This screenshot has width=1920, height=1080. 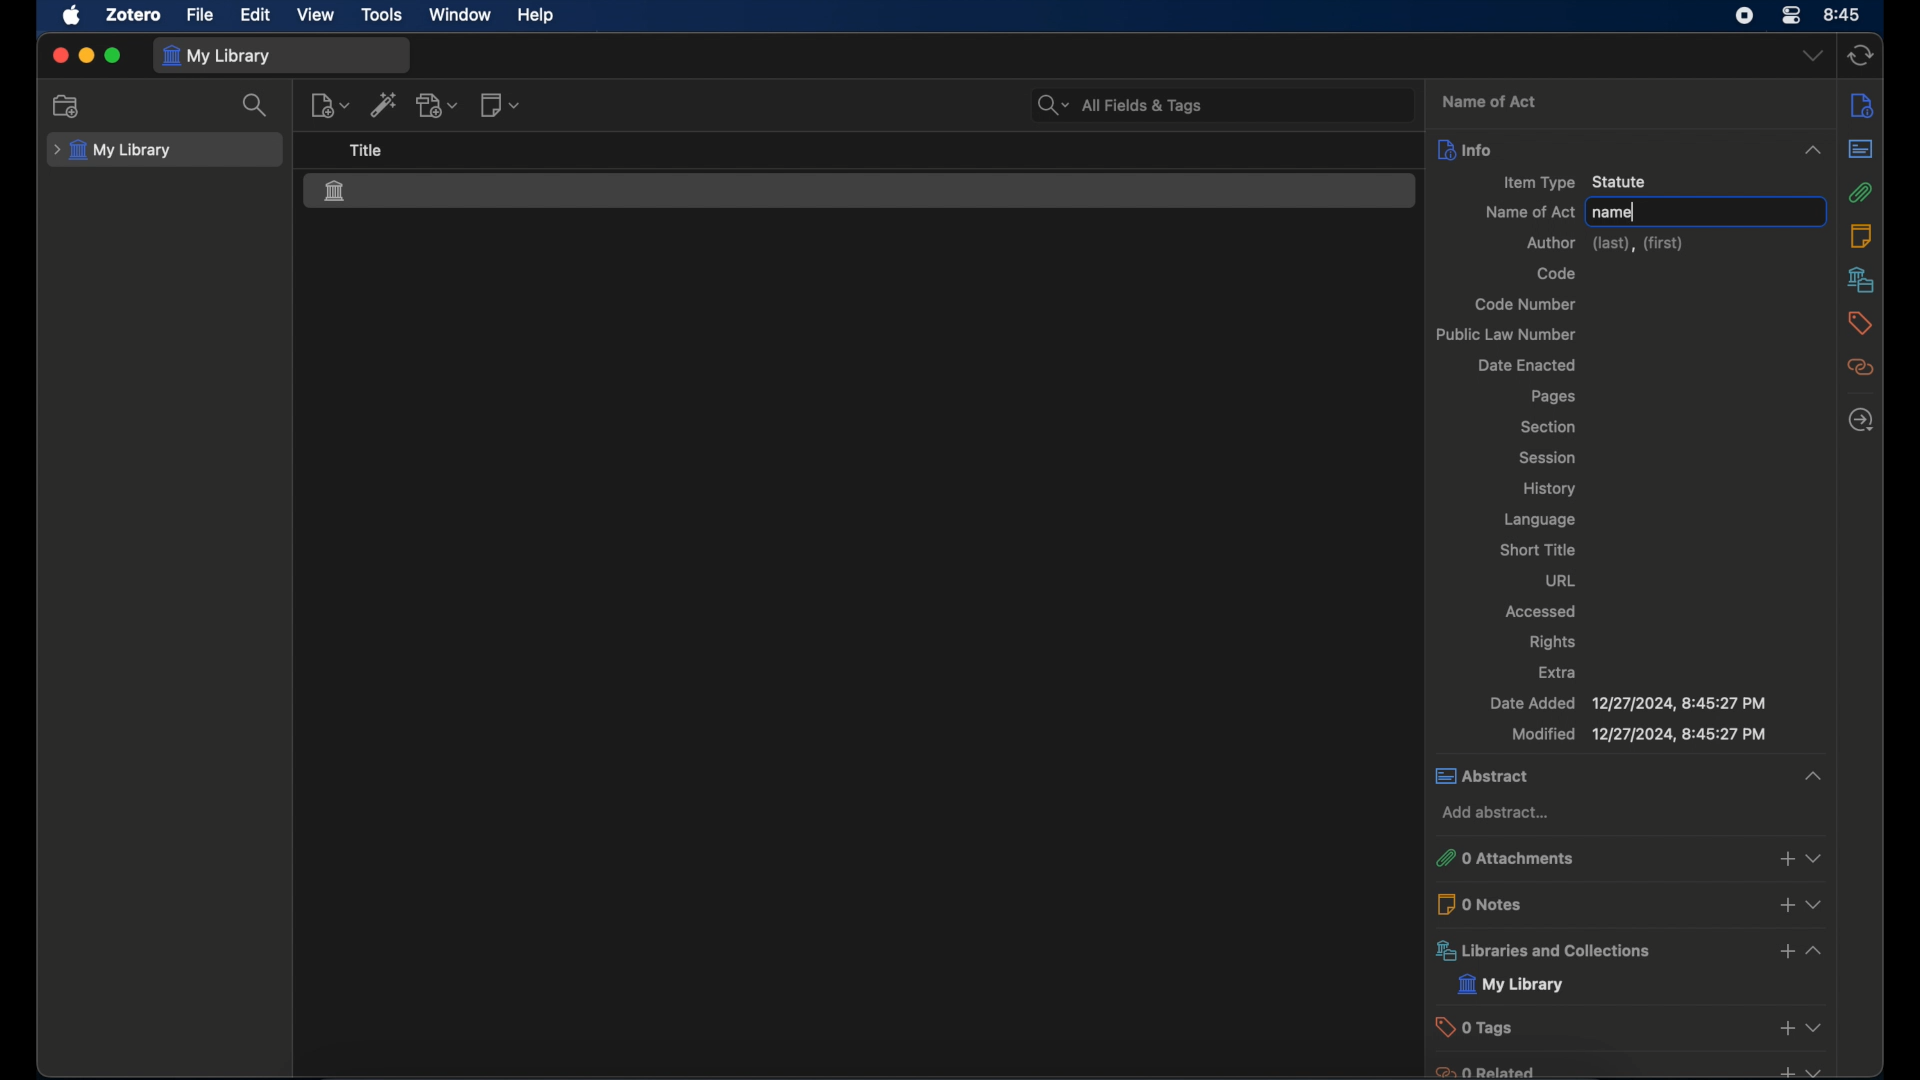 What do you see at coordinates (461, 14) in the screenshot?
I see `window` at bounding box center [461, 14].